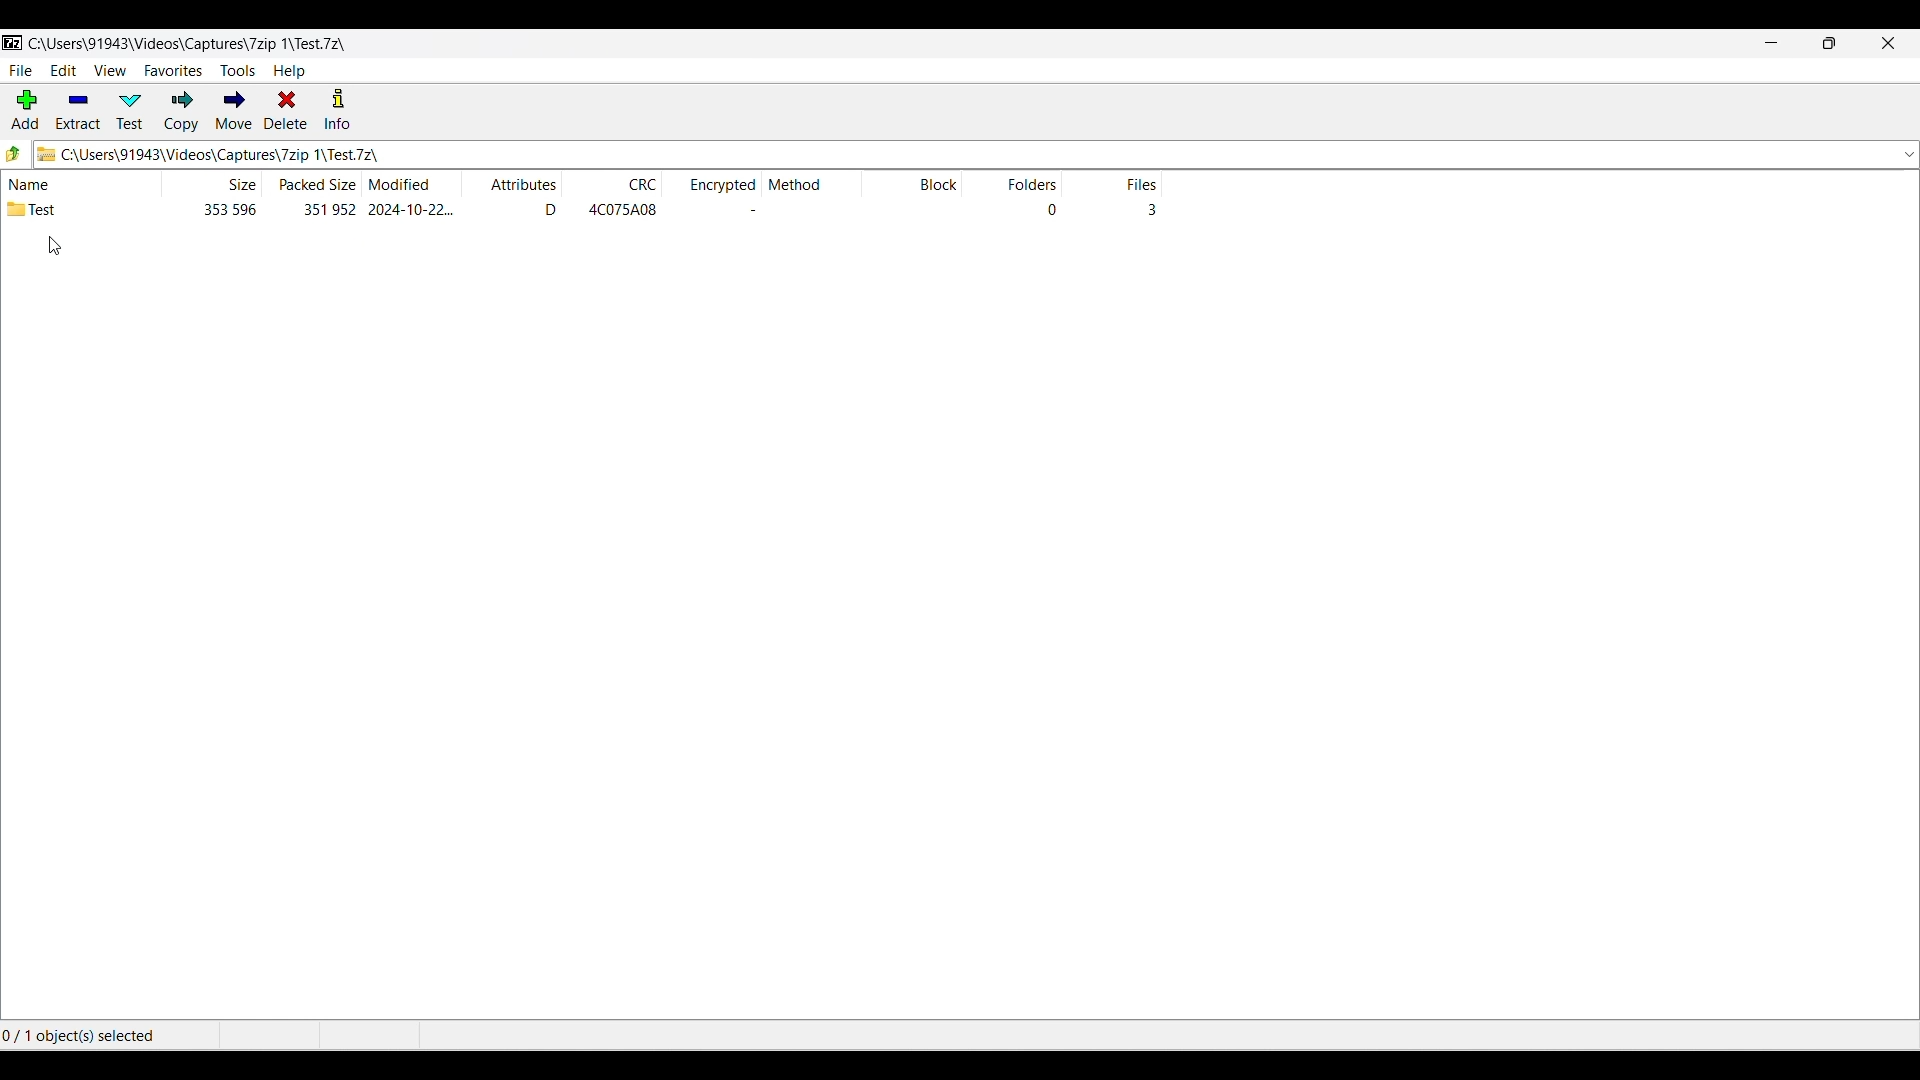 The height and width of the screenshot is (1080, 1920). I want to click on Files column, so click(1138, 183).